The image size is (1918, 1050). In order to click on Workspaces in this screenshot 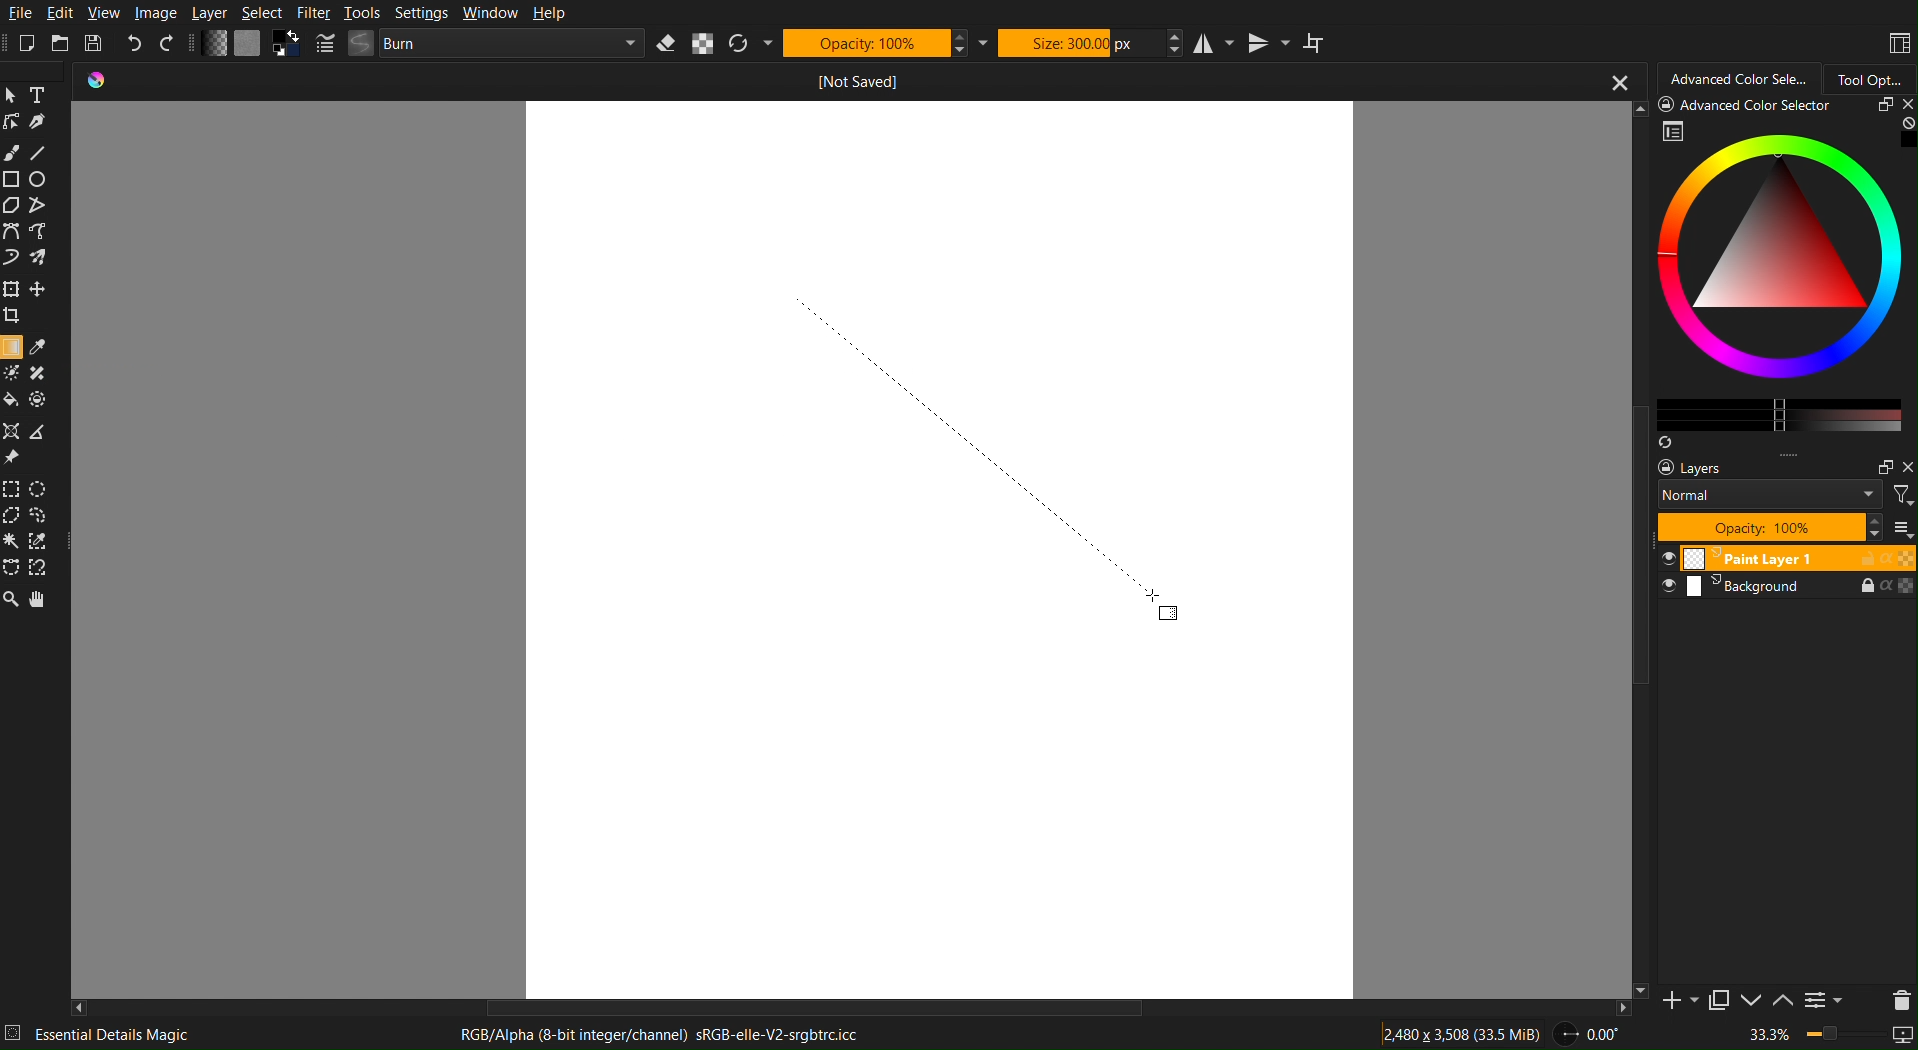, I will do `click(1898, 44)`.